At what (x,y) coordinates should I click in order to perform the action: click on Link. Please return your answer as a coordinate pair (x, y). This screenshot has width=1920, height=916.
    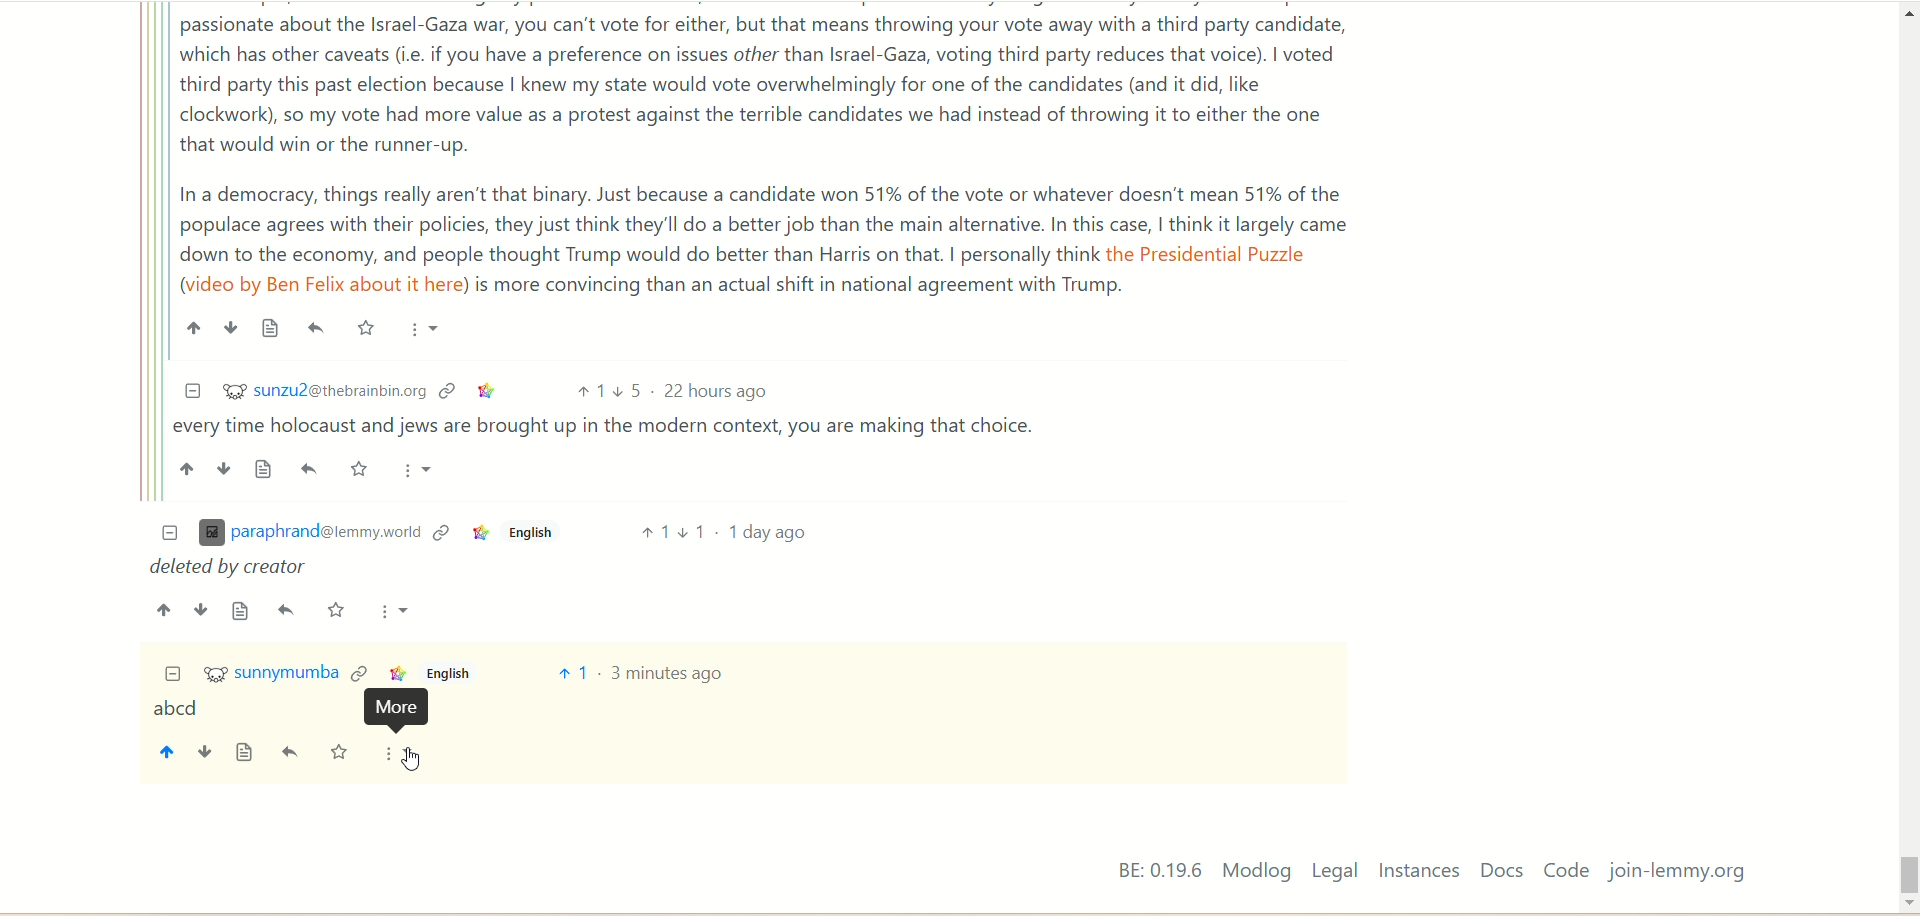
    Looking at the image, I should click on (478, 535).